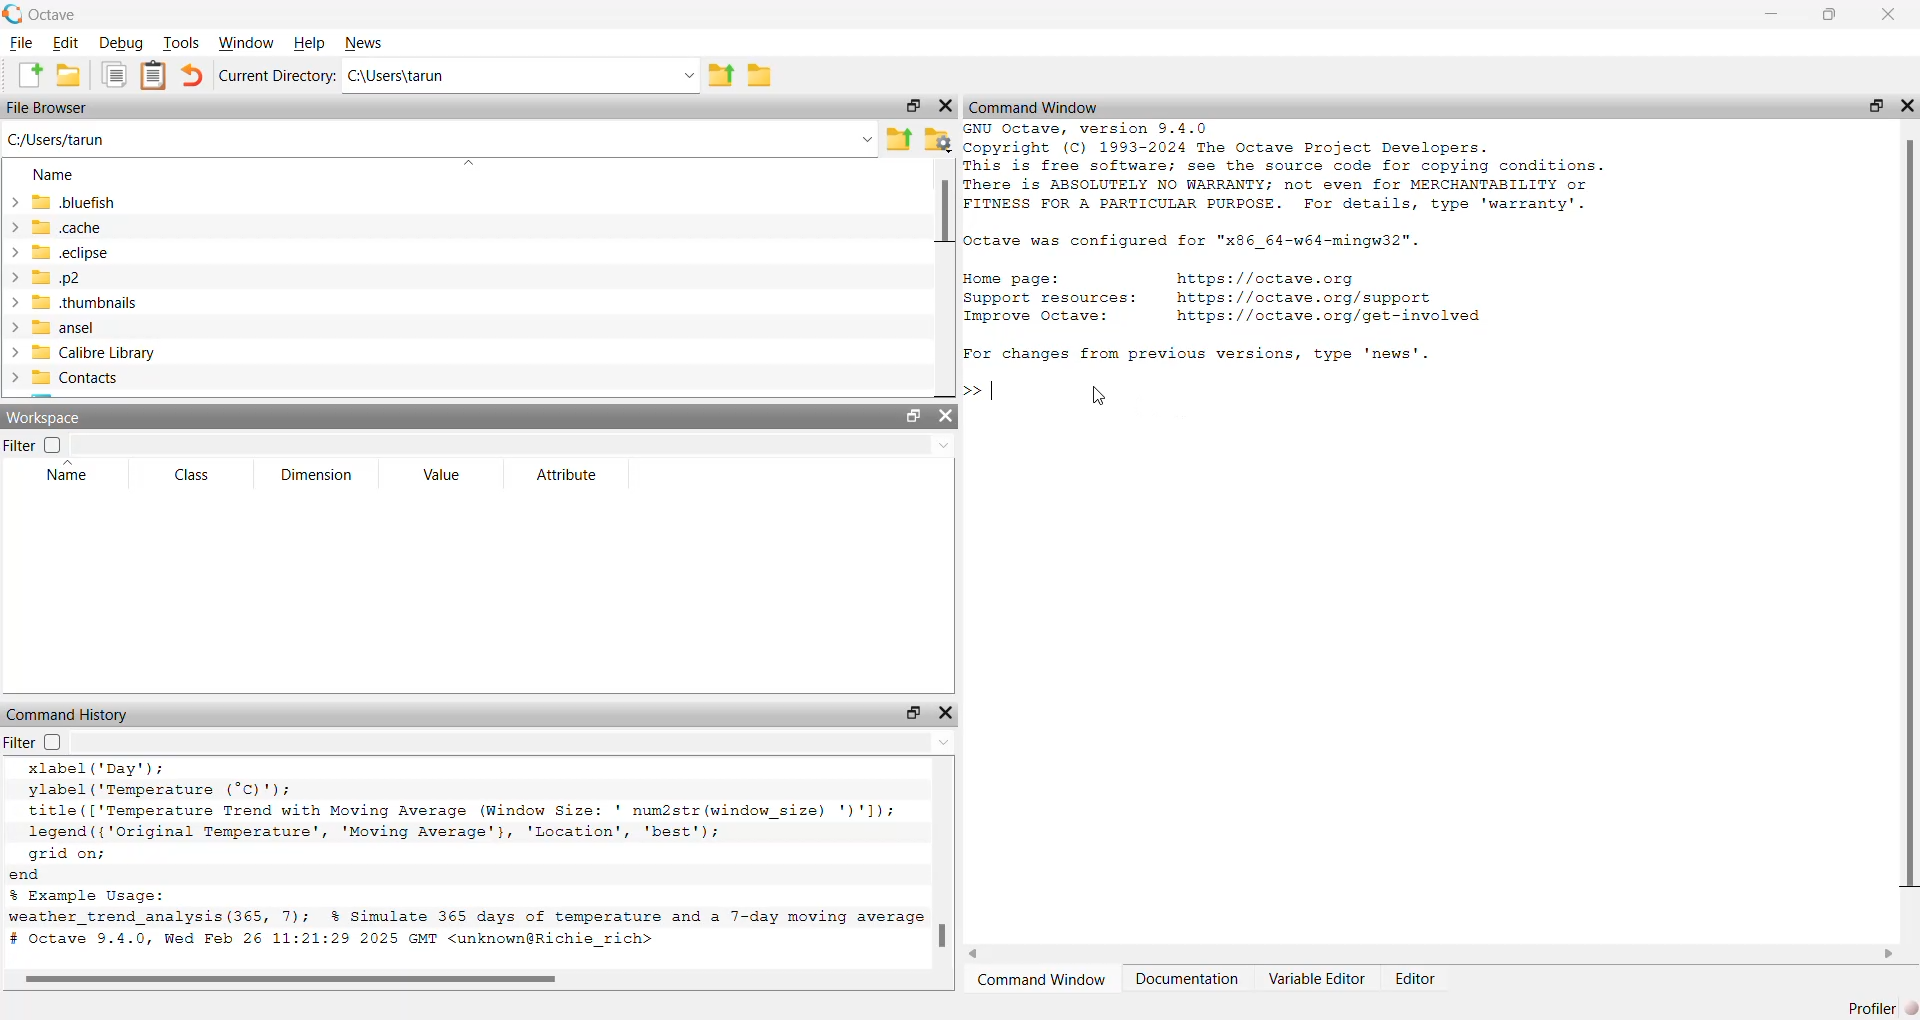  What do you see at coordinates (270, 79) in the screenshot?
I see `Current Directory` at bounding box center [270, 79].